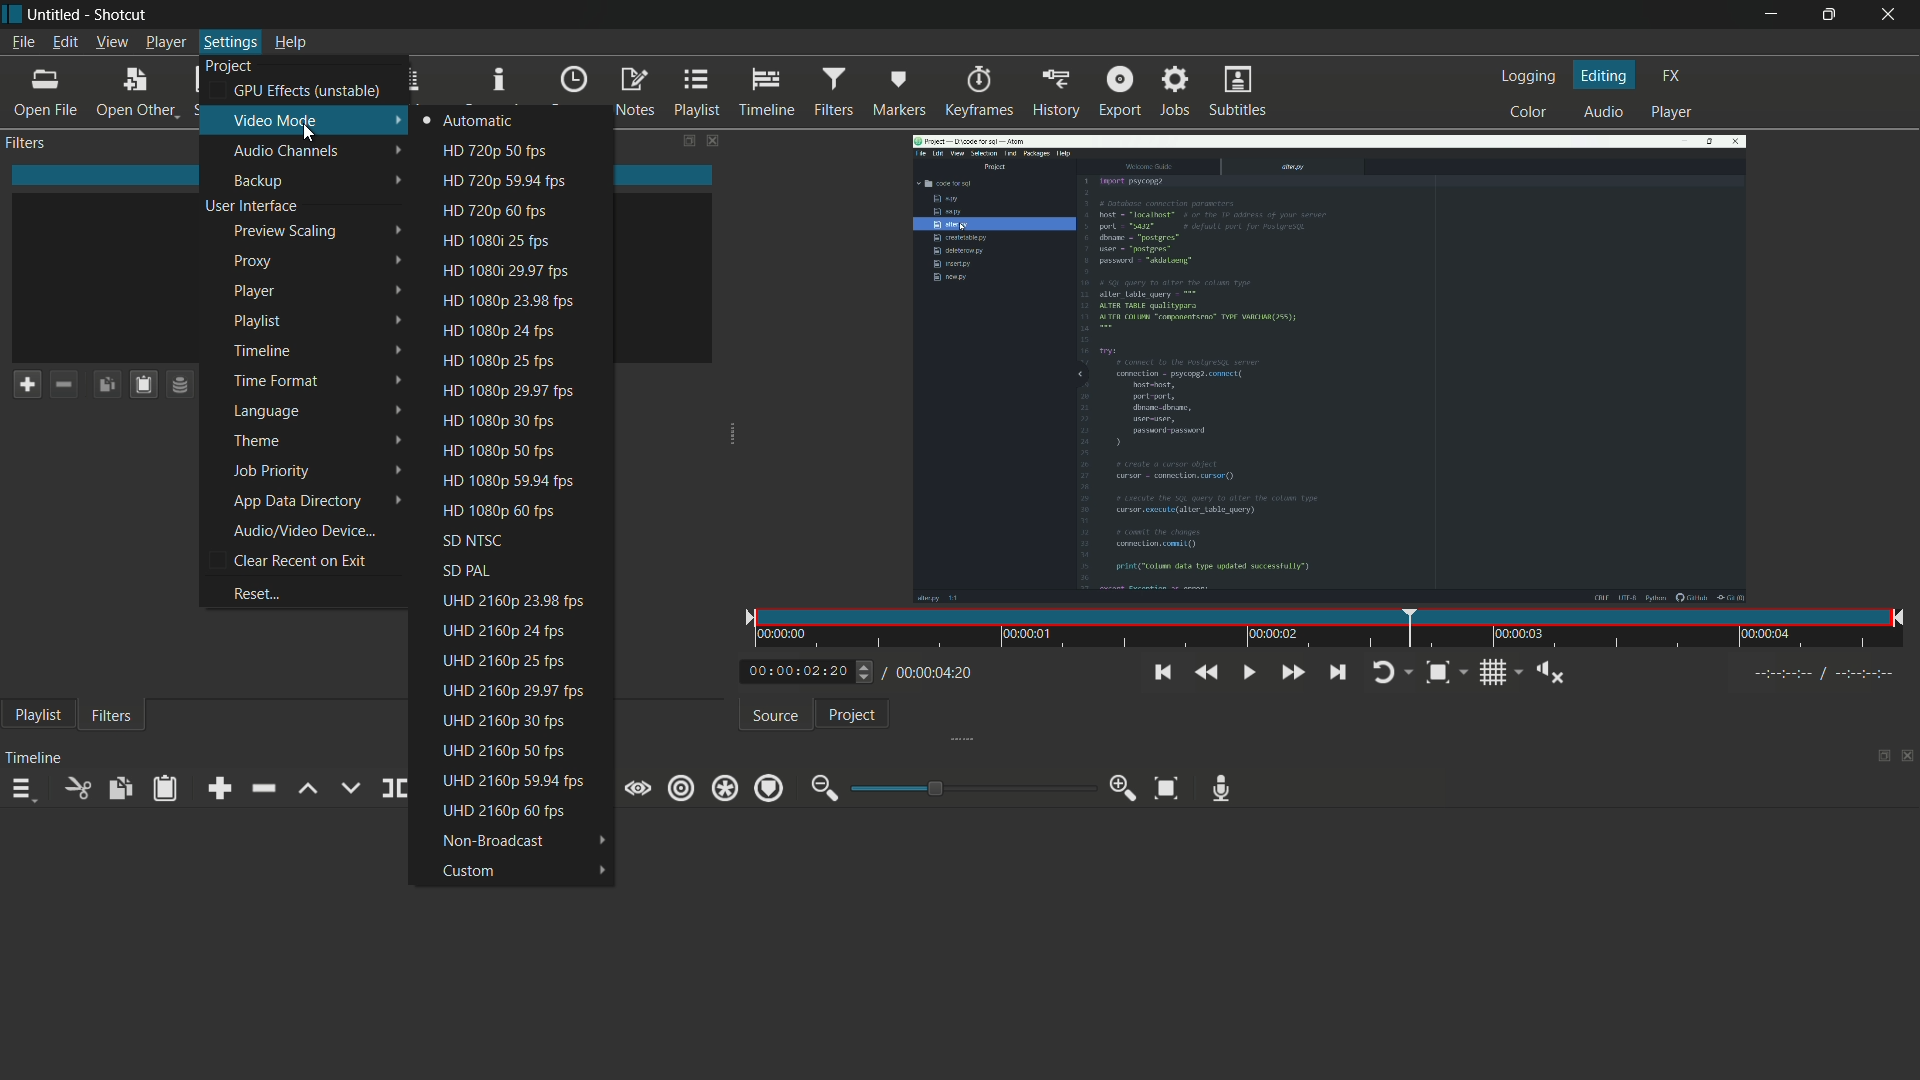 The width and height of the screenshot is (1920, 1080). What do you see at coordinates (573, 85) in the screenshot?
I see `recent` at bounding box center [573, 85].